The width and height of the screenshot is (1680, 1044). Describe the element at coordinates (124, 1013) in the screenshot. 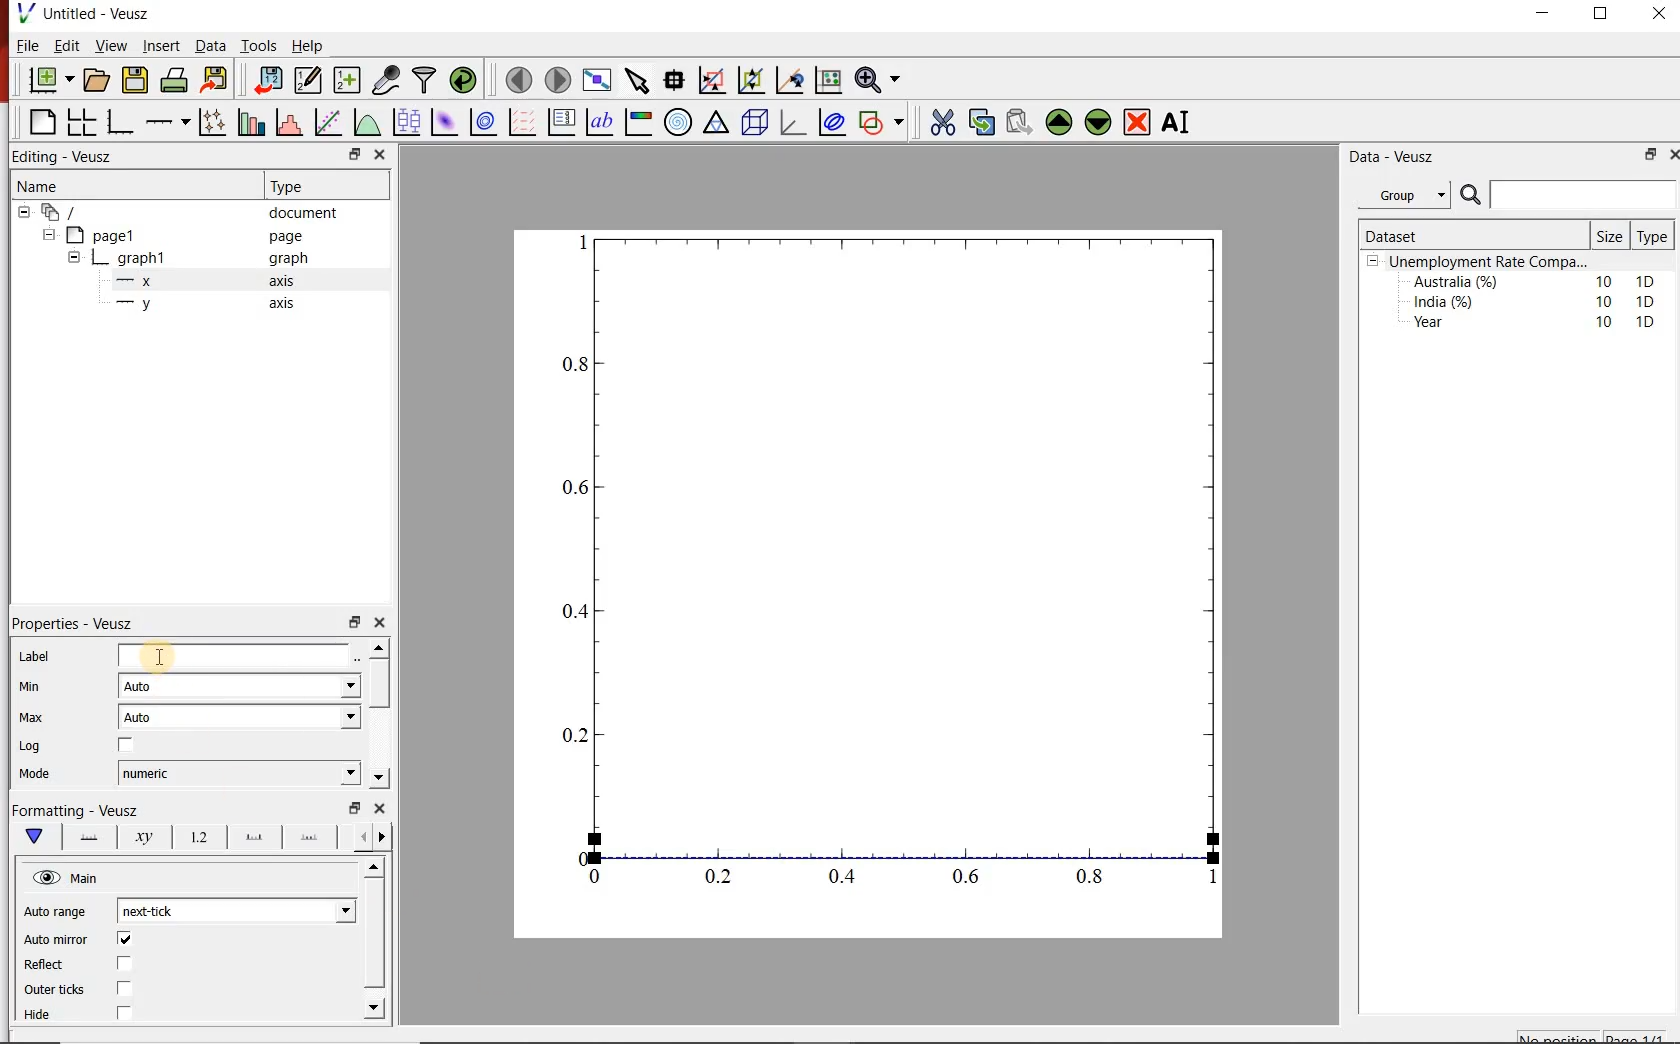

I see `checkbox` at that location.